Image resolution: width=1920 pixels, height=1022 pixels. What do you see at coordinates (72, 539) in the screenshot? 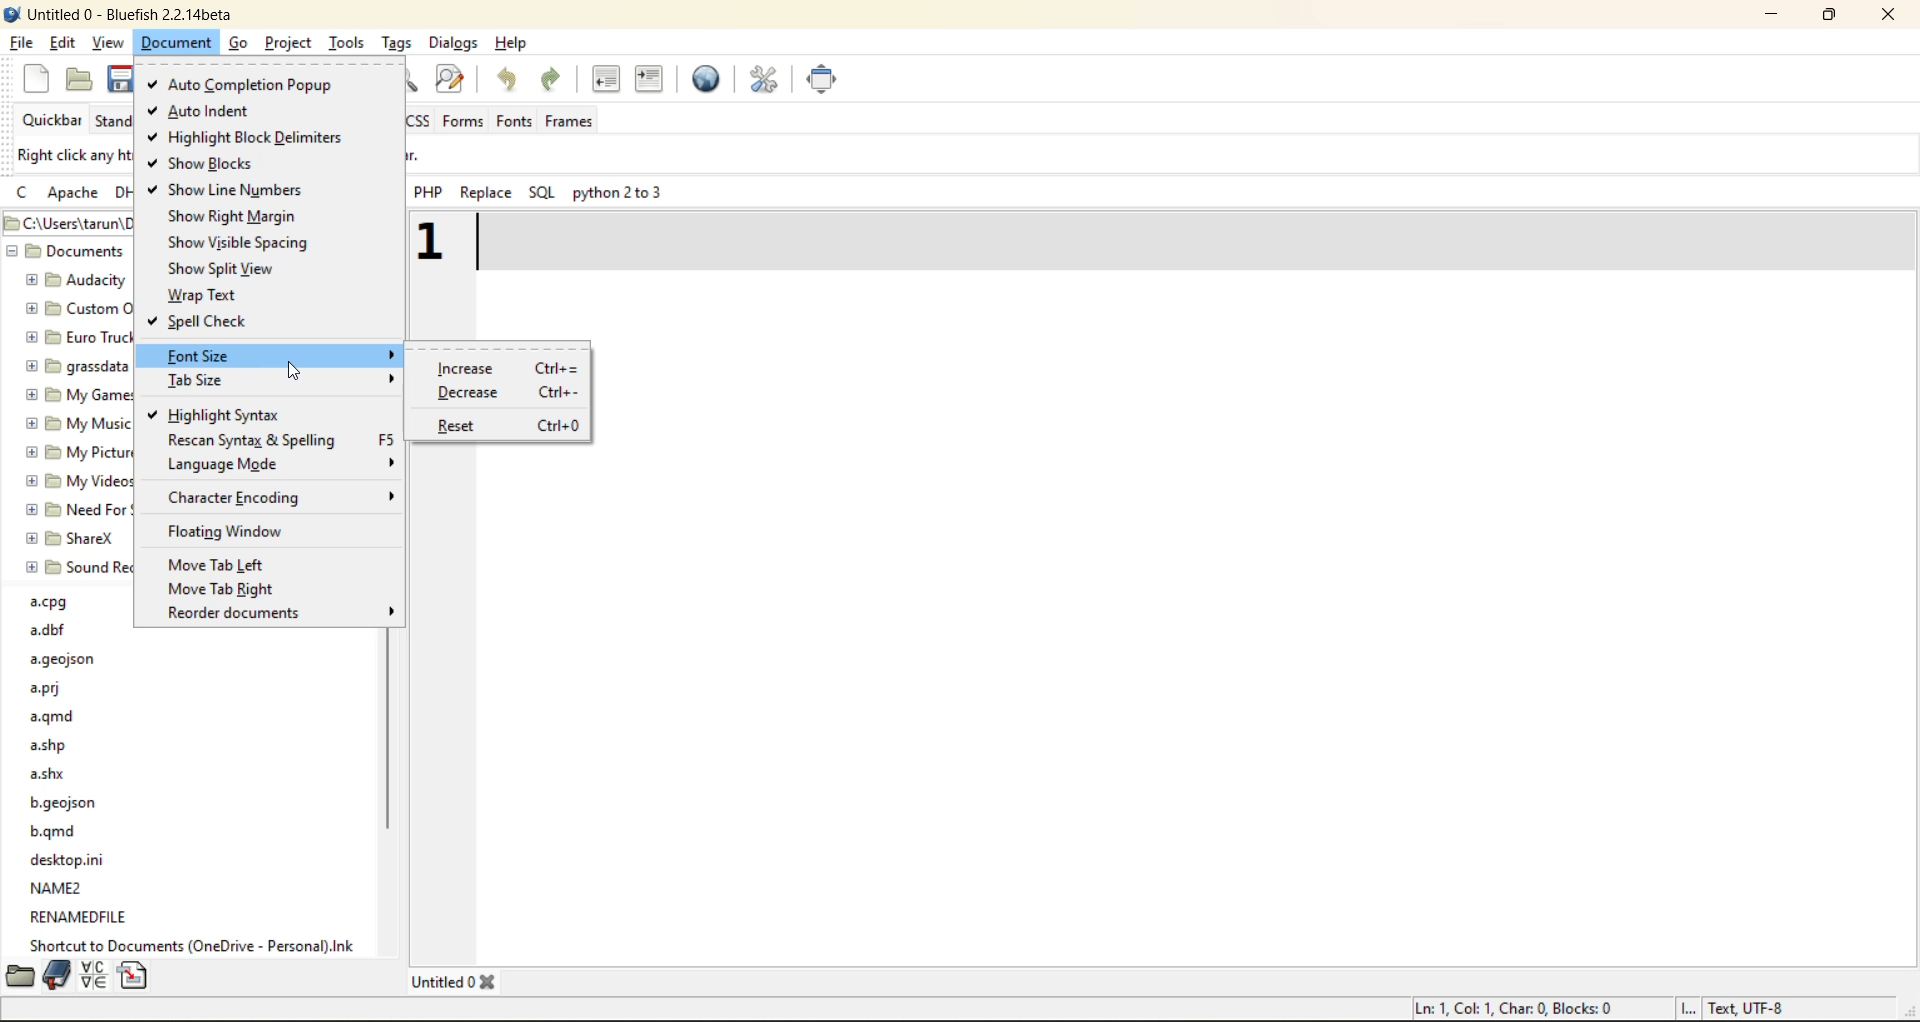
I see `sharex` at bounding box center [72, 539].